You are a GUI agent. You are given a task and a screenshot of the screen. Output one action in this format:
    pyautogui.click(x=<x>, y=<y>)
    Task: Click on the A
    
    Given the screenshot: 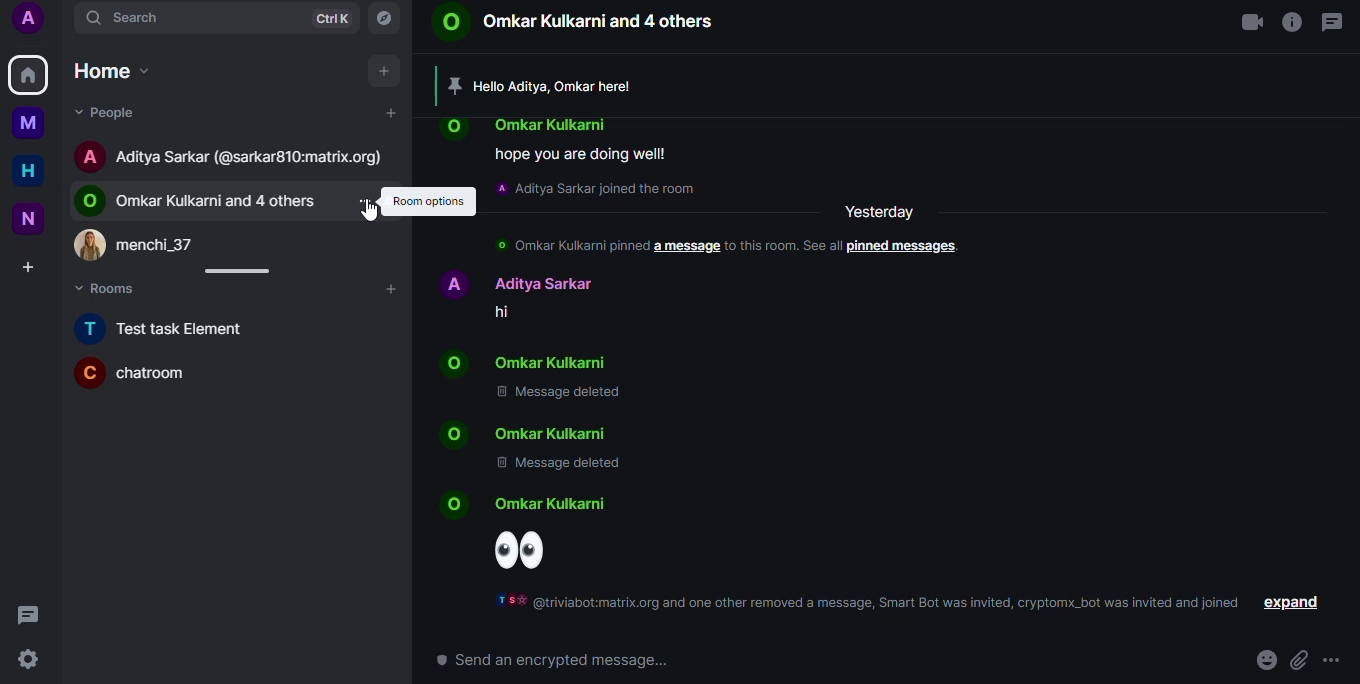 What is the action you would take?
    pyautogui.click(x=93, y=156)
    